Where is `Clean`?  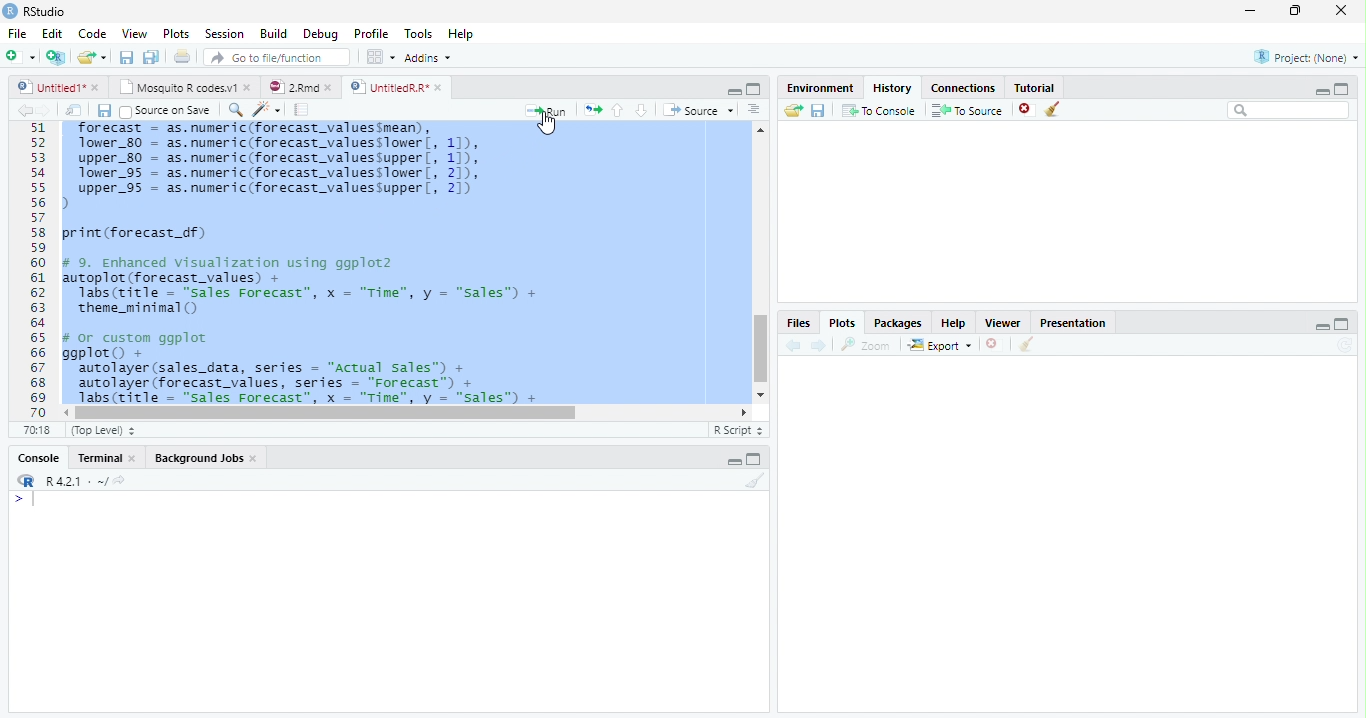 Clean is located at coordinates (1056, 109).